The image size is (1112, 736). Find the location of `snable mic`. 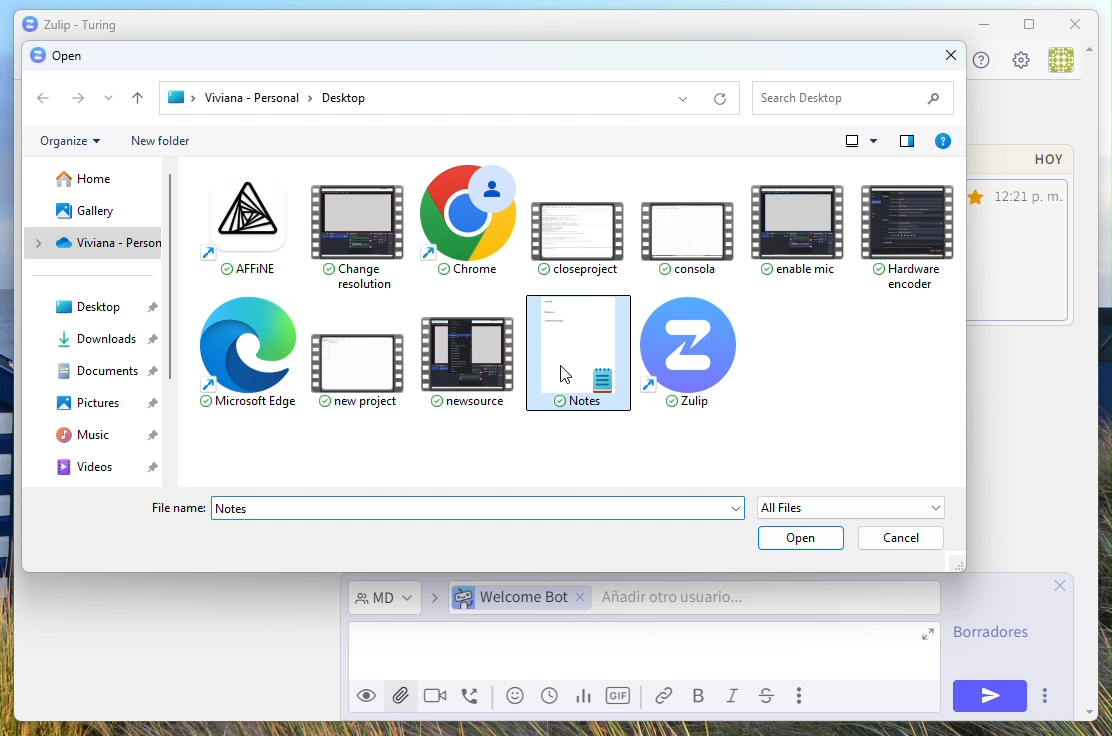

snable mic is located at coordinates (796, 223).